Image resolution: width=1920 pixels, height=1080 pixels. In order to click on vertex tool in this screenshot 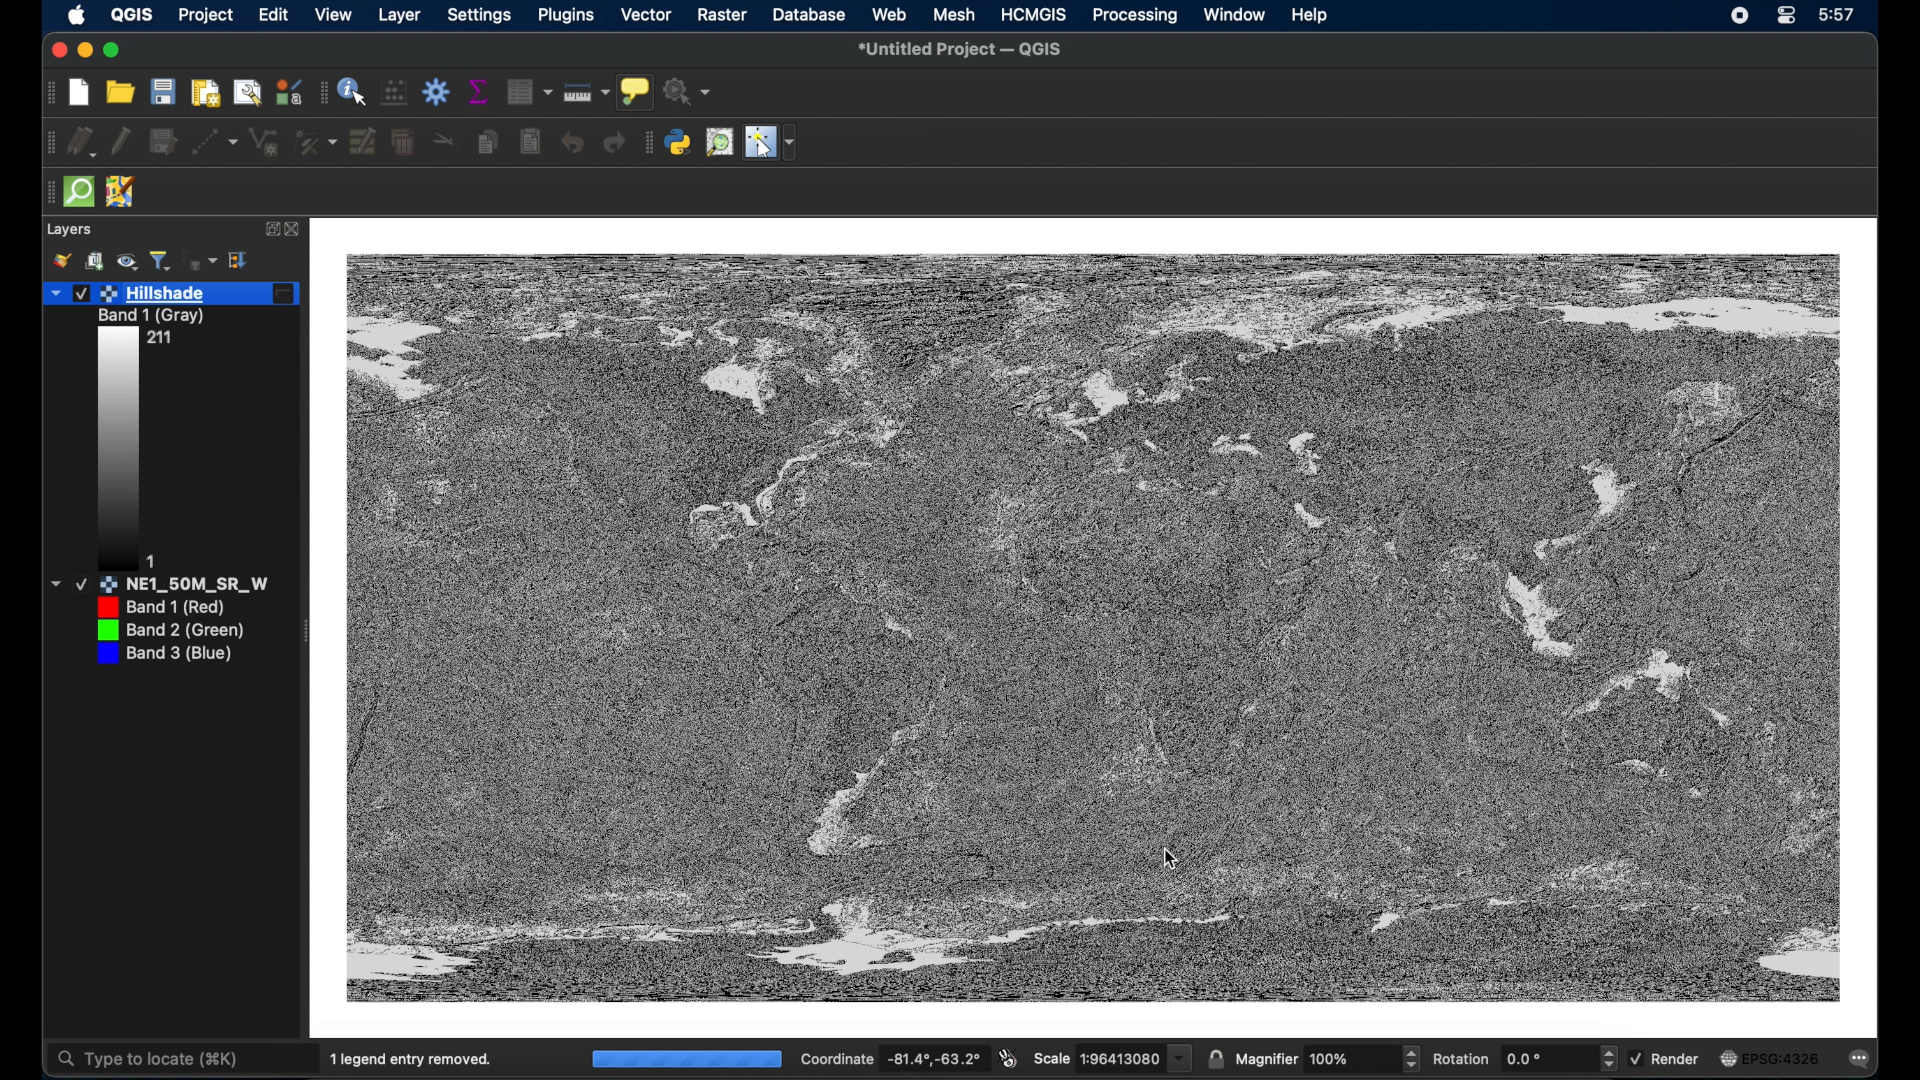, I will do `click(315, 142)`.